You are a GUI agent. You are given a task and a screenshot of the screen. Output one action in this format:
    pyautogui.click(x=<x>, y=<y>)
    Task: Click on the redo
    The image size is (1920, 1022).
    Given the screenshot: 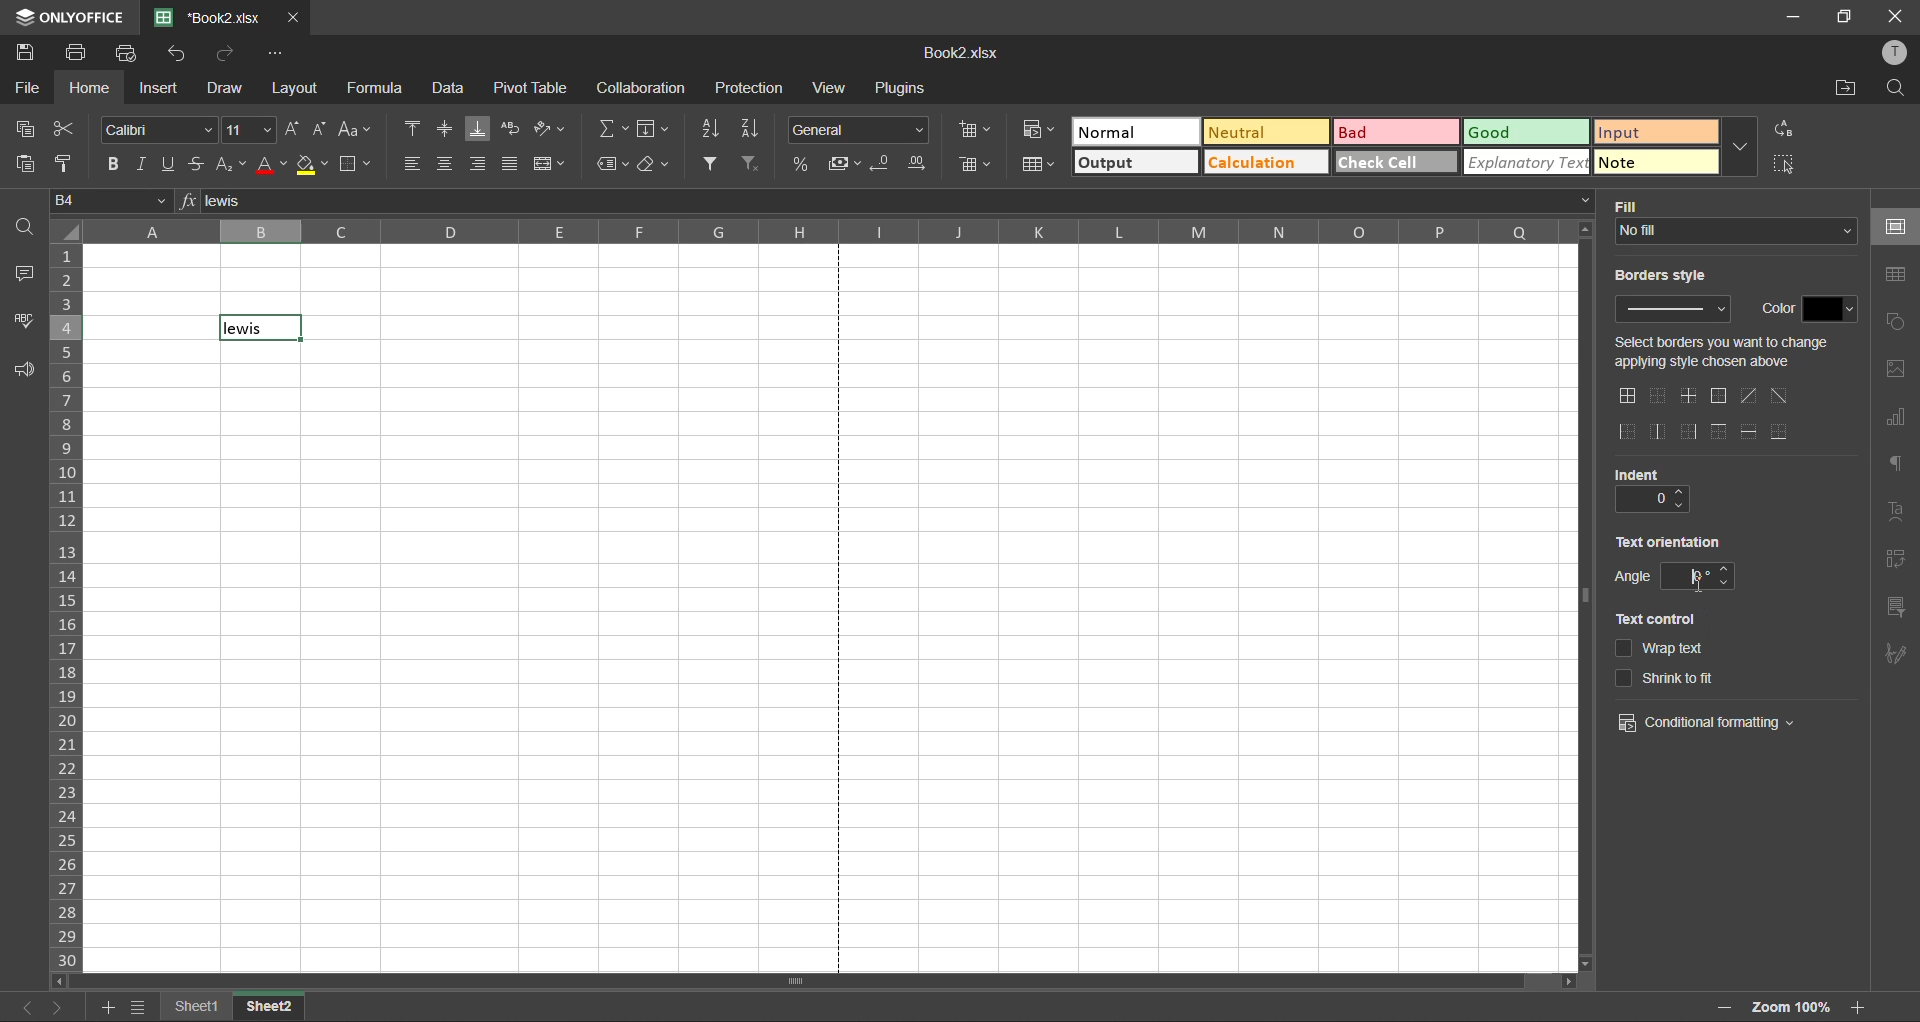 What is the action you would take?
    pyautogui.click(x=229, y=54)
    